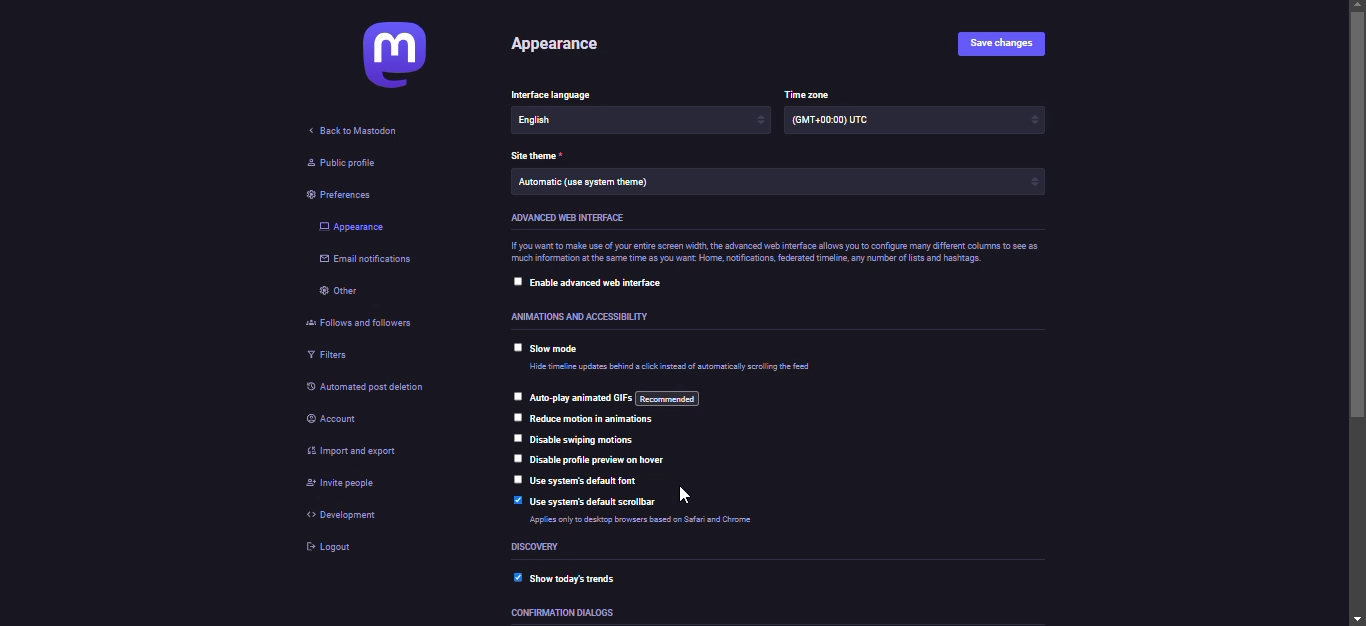 The height and width of the screenshot is (626, 1366). Describe the element at coordinates (515, 438) in the screenshot. I see `click to select` at that location.